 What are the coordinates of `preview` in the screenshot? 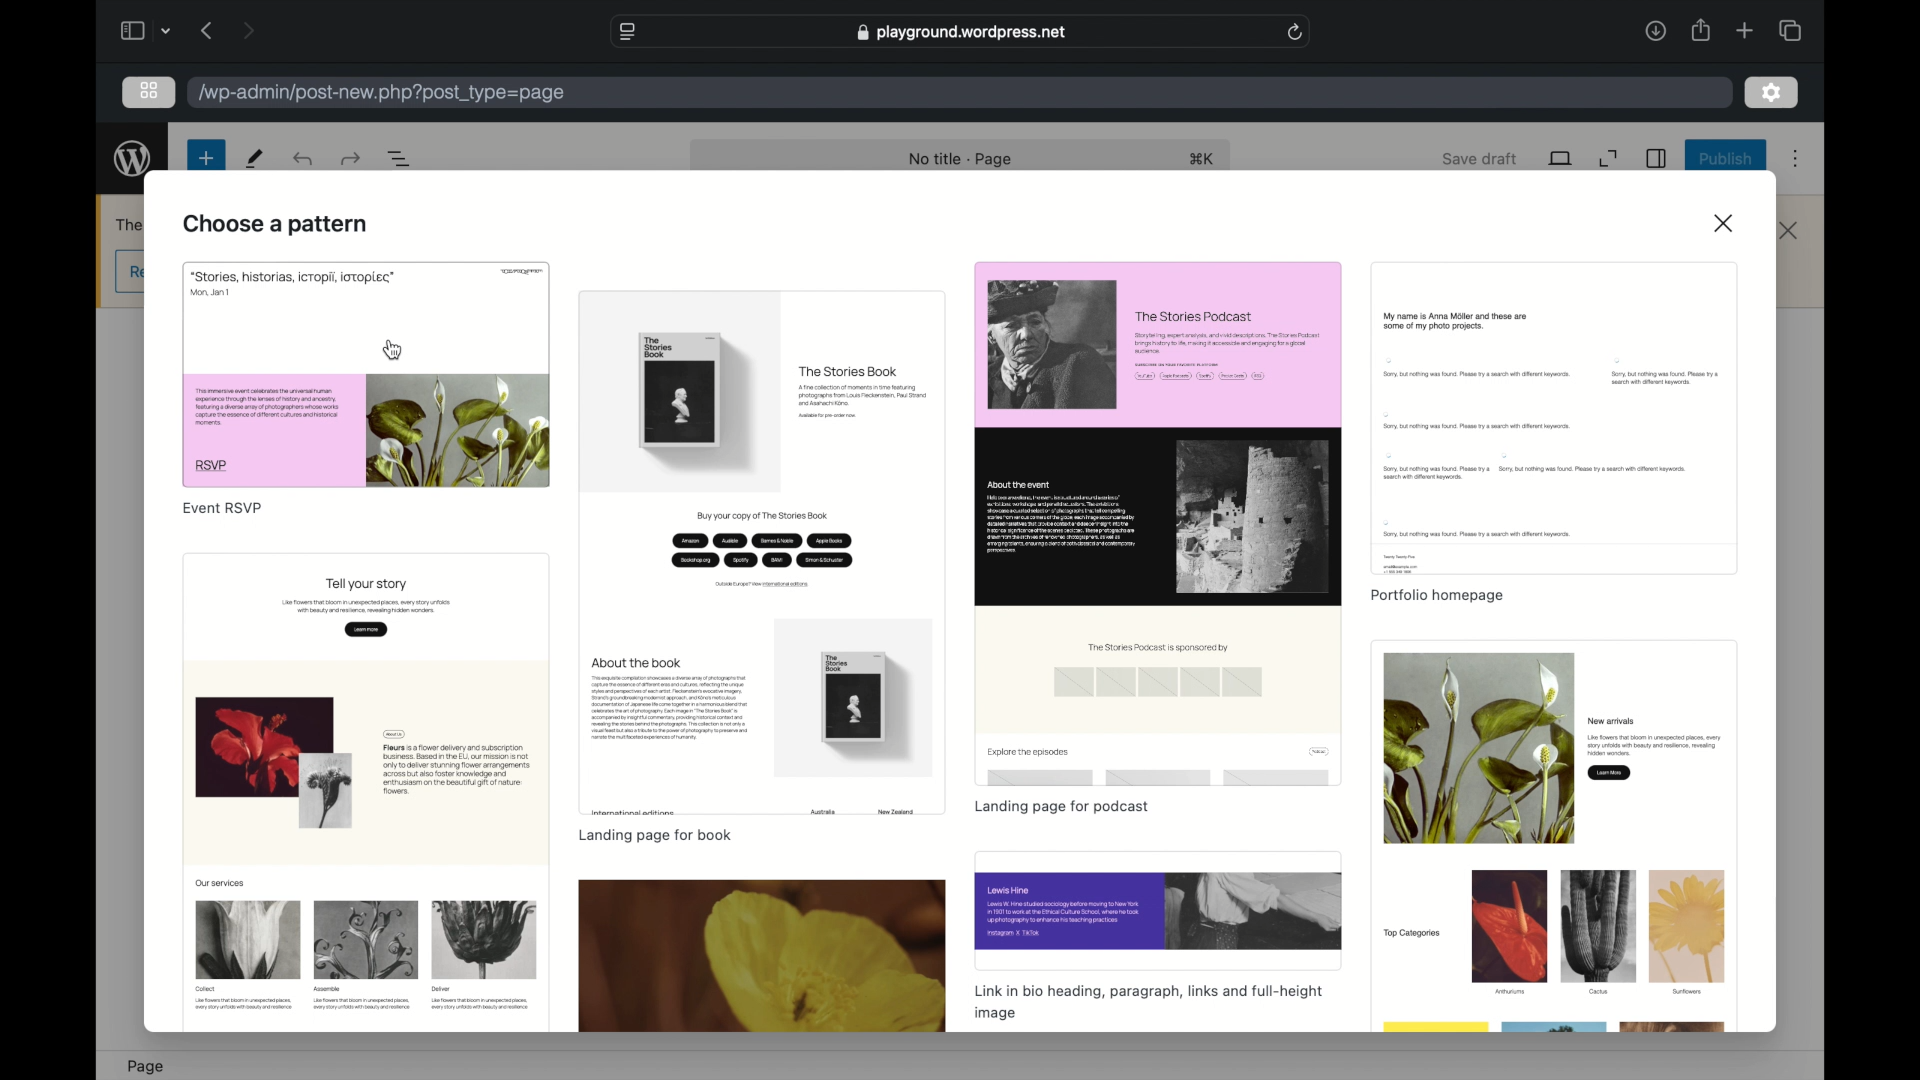 It's located at (364, 789).